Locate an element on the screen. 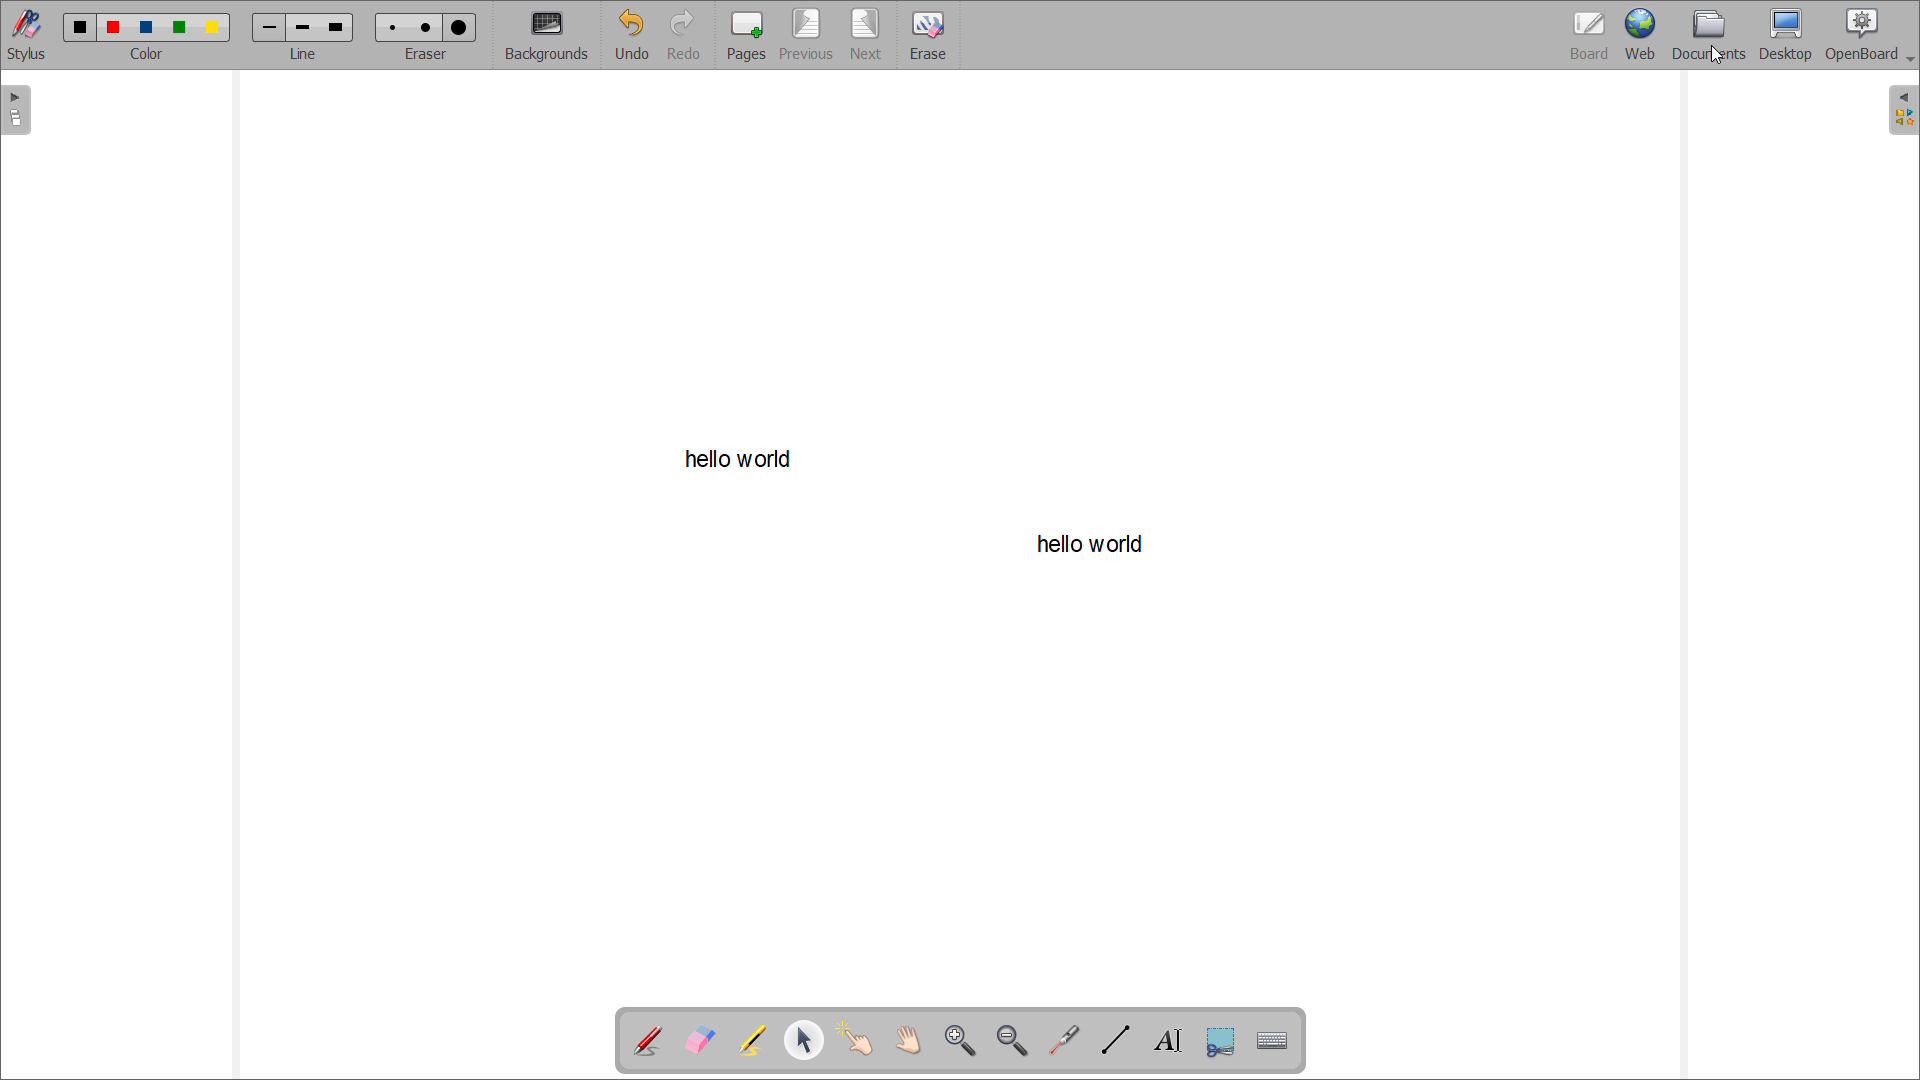 This screenshot has width=1920, height=1080. line is located at coordinates (302, 36).